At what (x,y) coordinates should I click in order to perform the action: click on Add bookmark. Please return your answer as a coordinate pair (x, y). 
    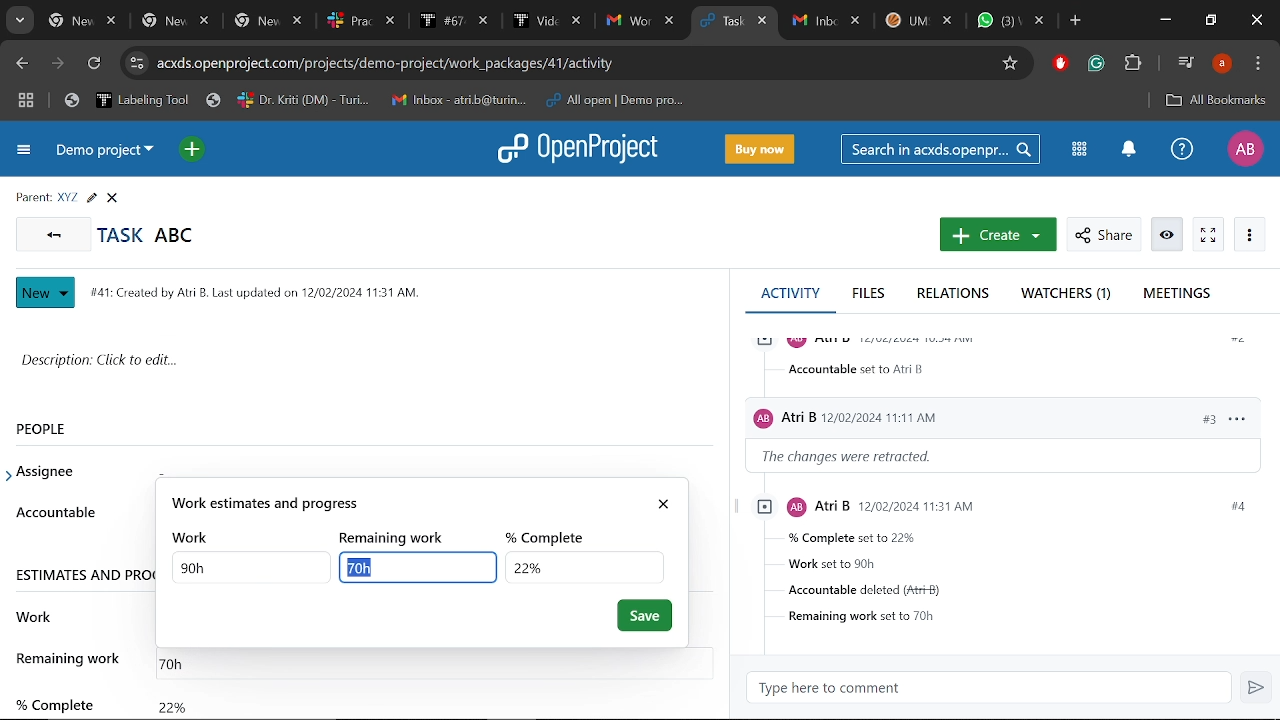
    Looking at the image, I should click on (1215, 100).